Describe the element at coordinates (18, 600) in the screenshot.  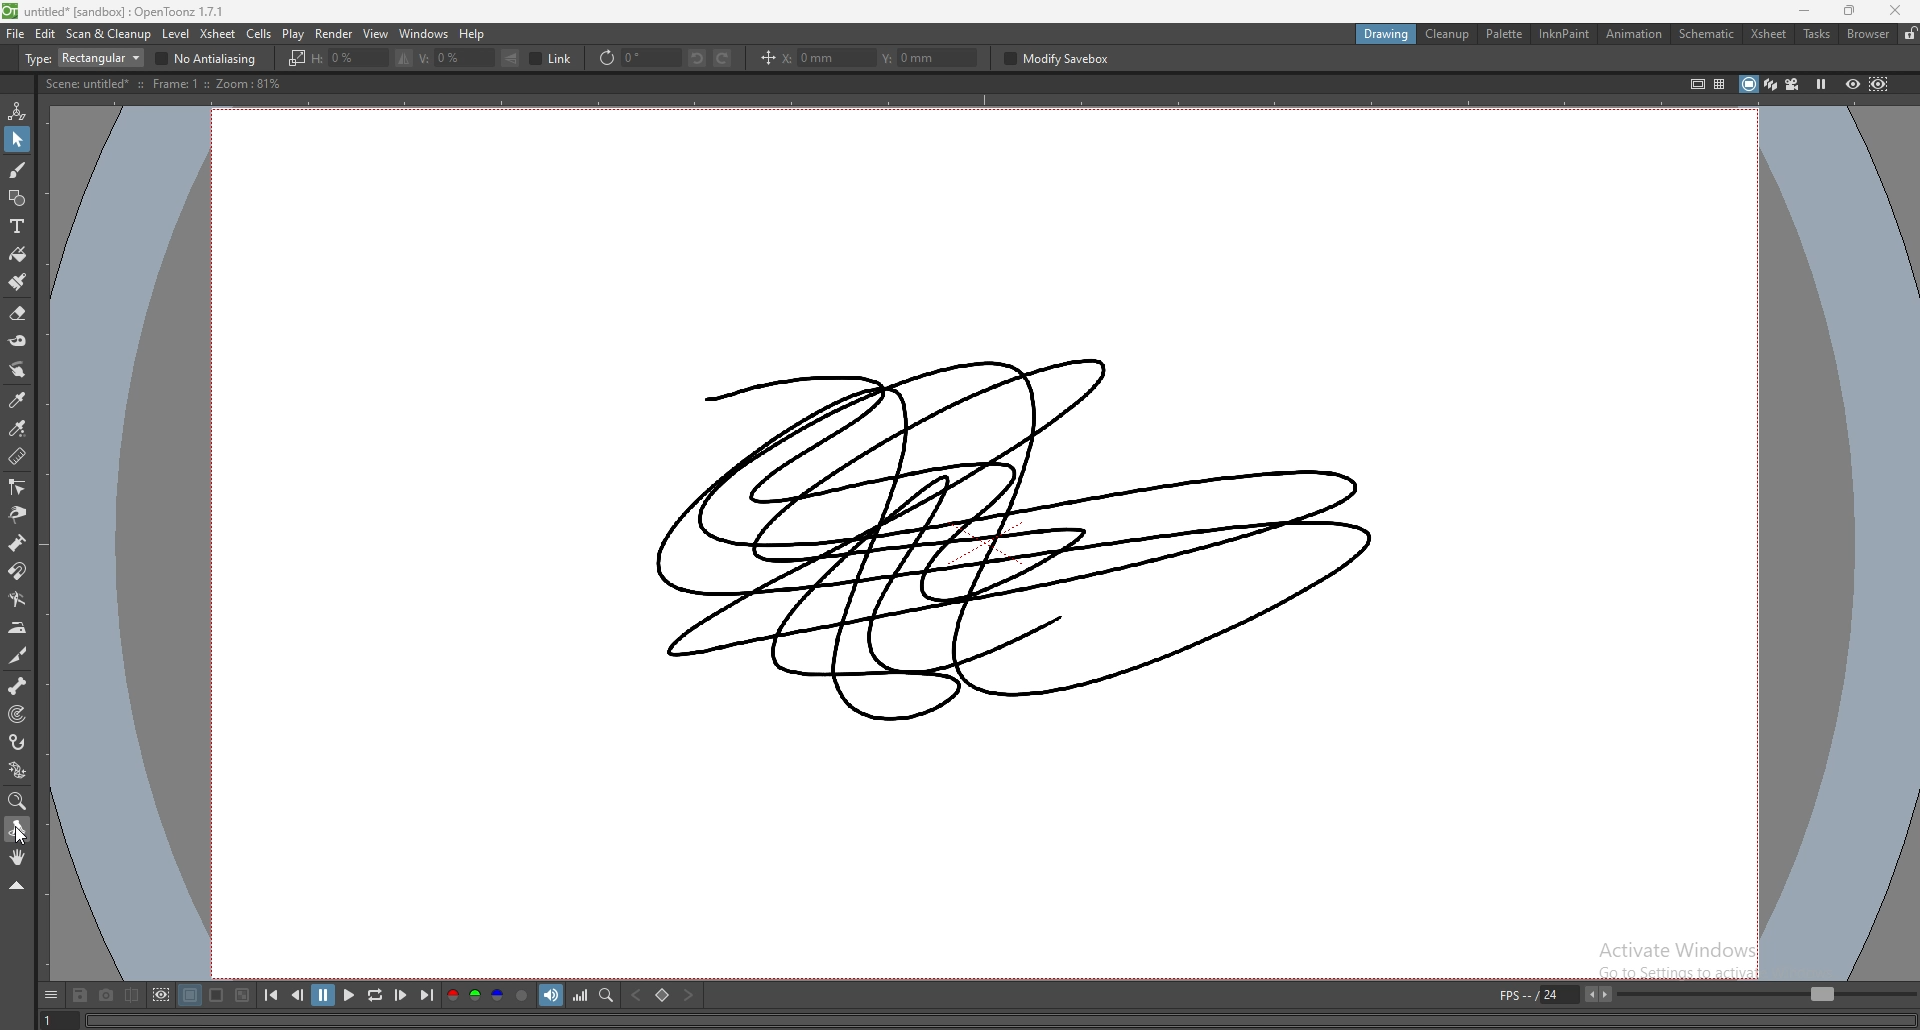
I see `bender` at that location.